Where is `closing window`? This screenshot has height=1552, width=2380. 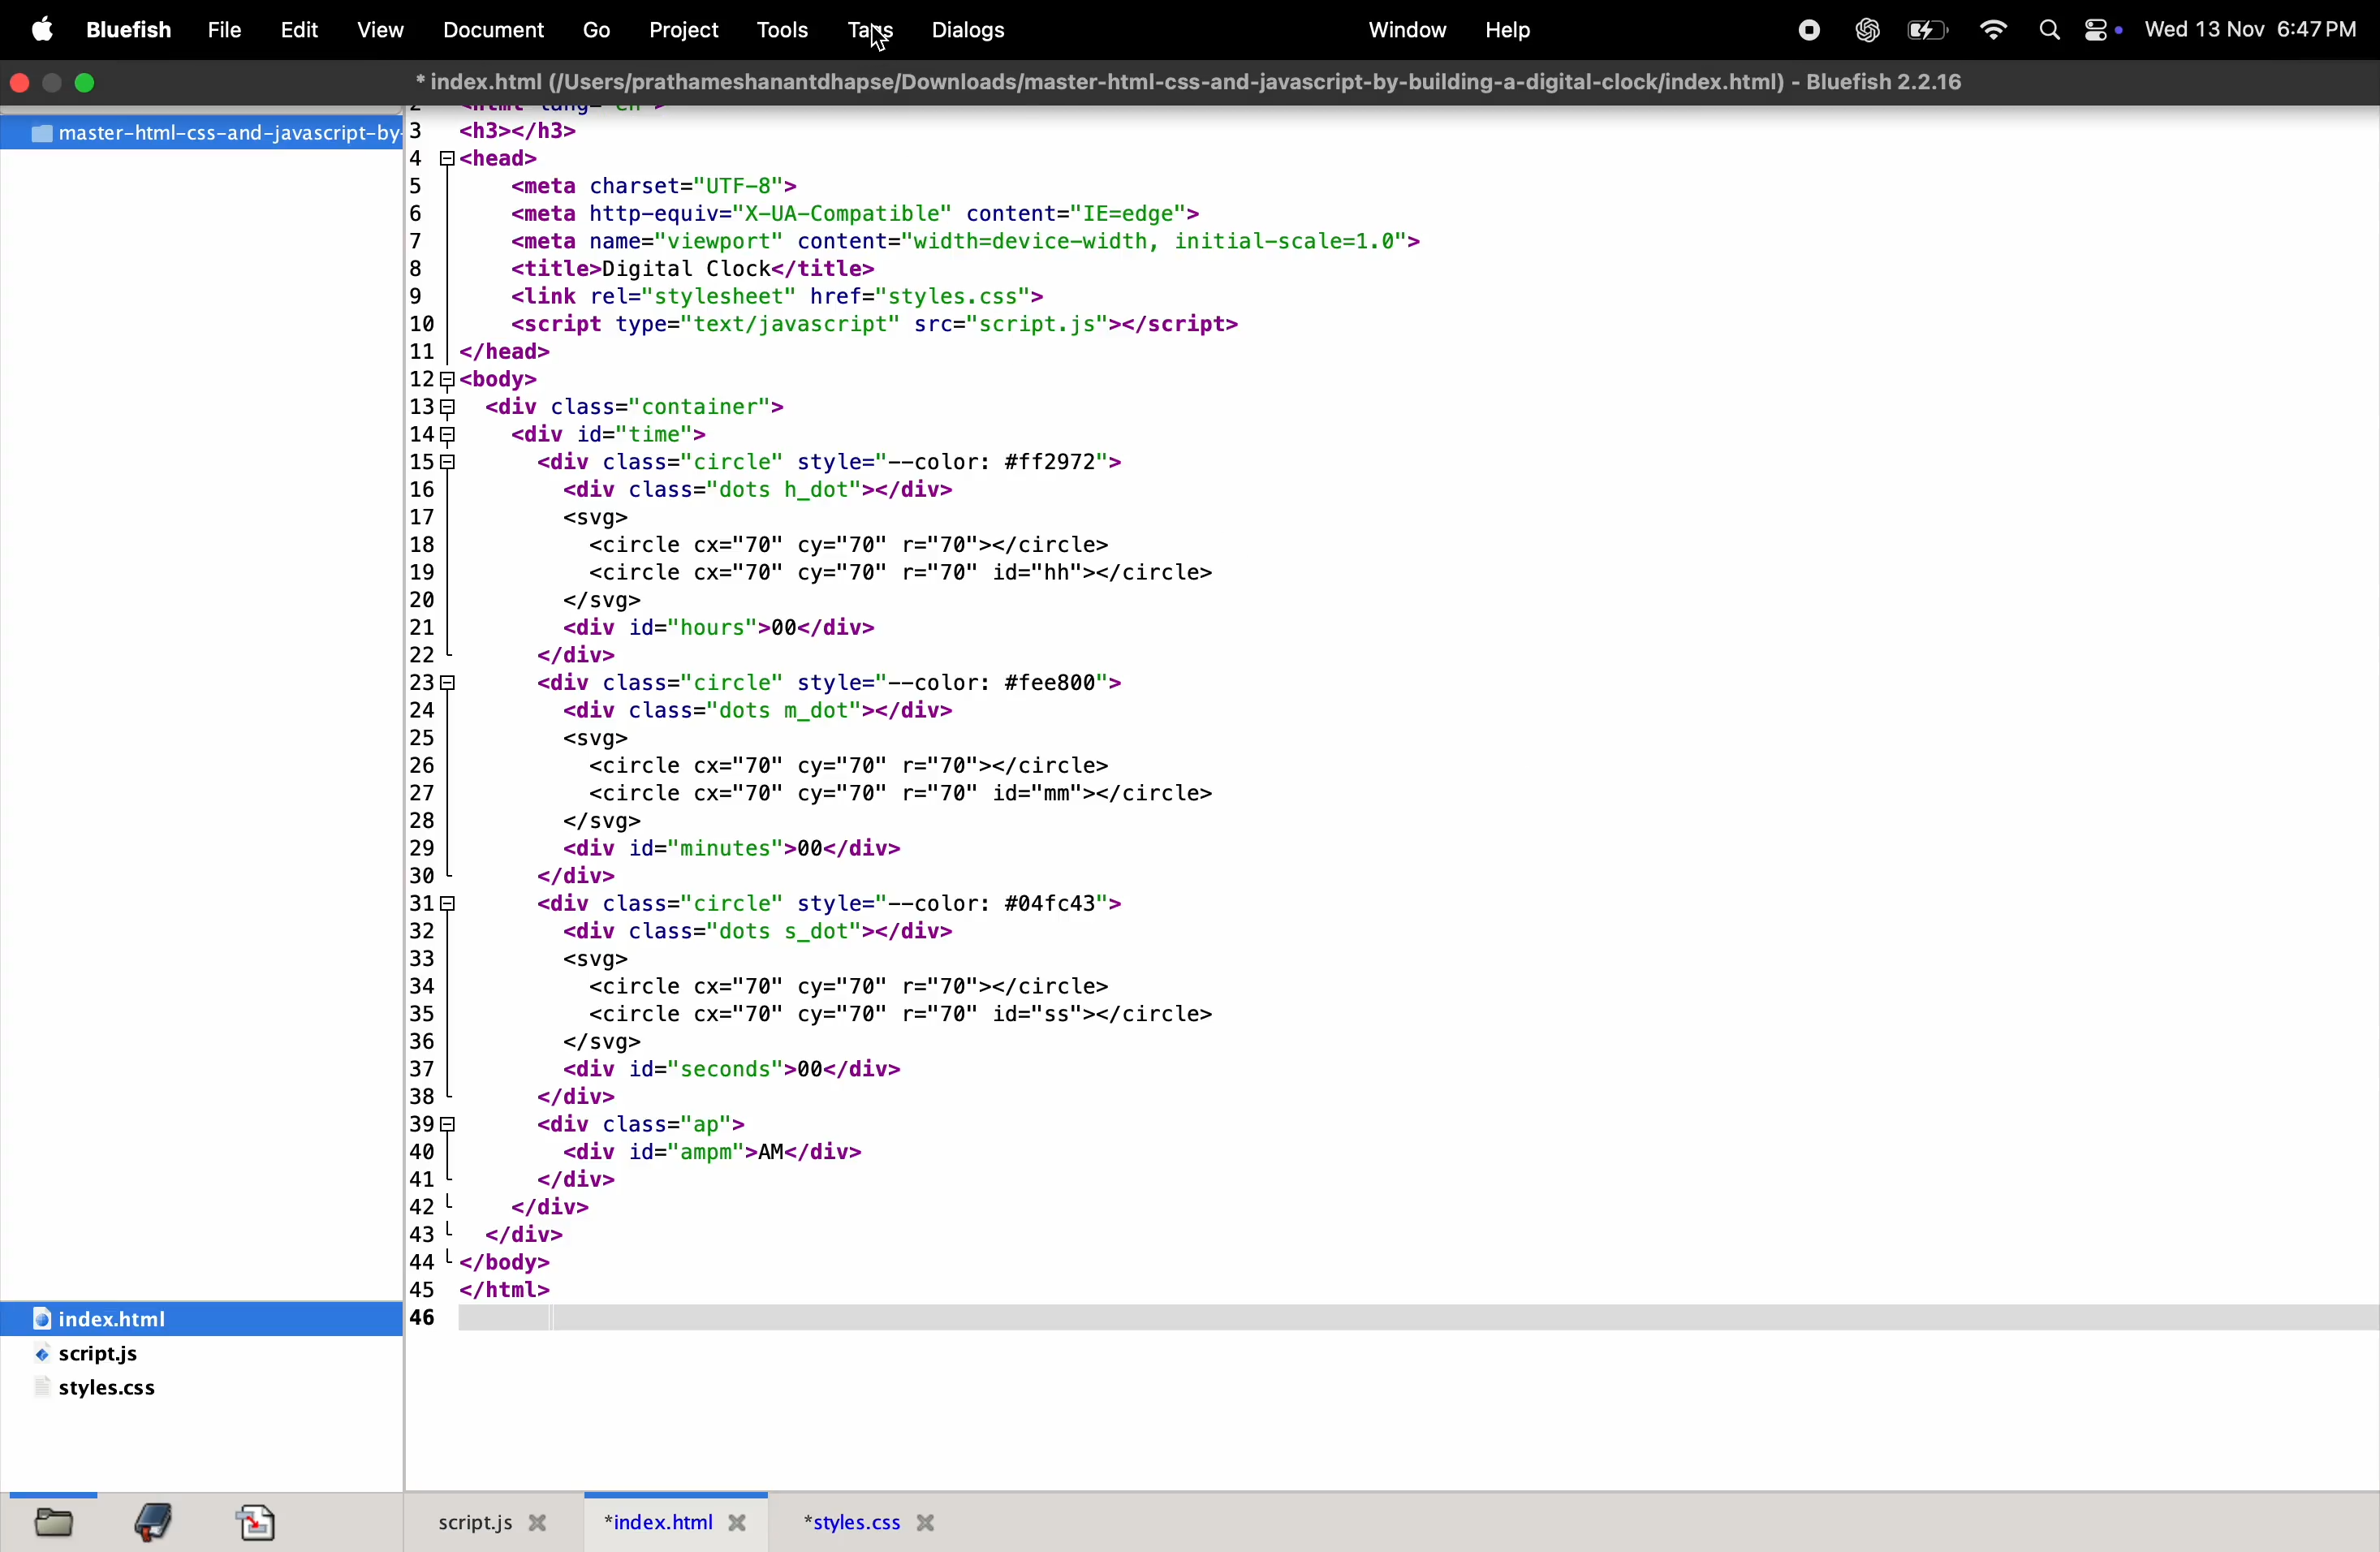
closing window is located at coordinates (23, 84).